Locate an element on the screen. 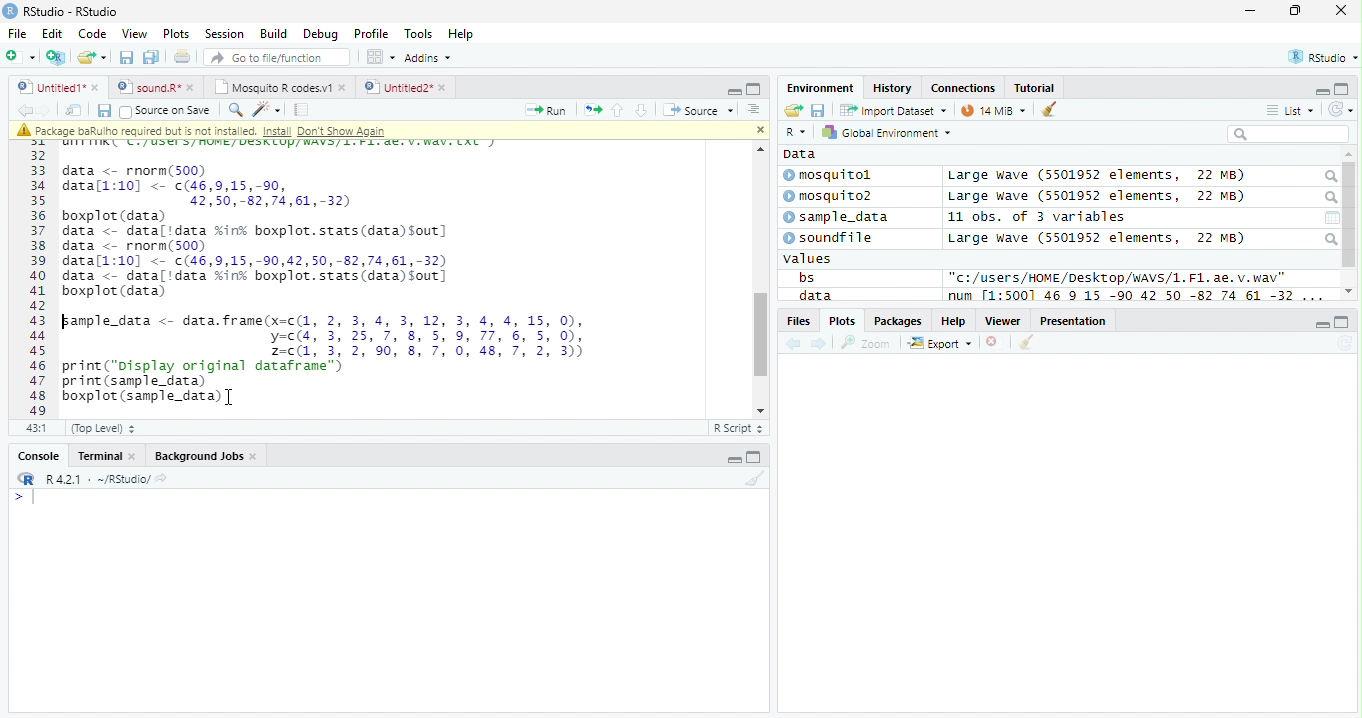  Compile report is located at coordinates (302, 110).